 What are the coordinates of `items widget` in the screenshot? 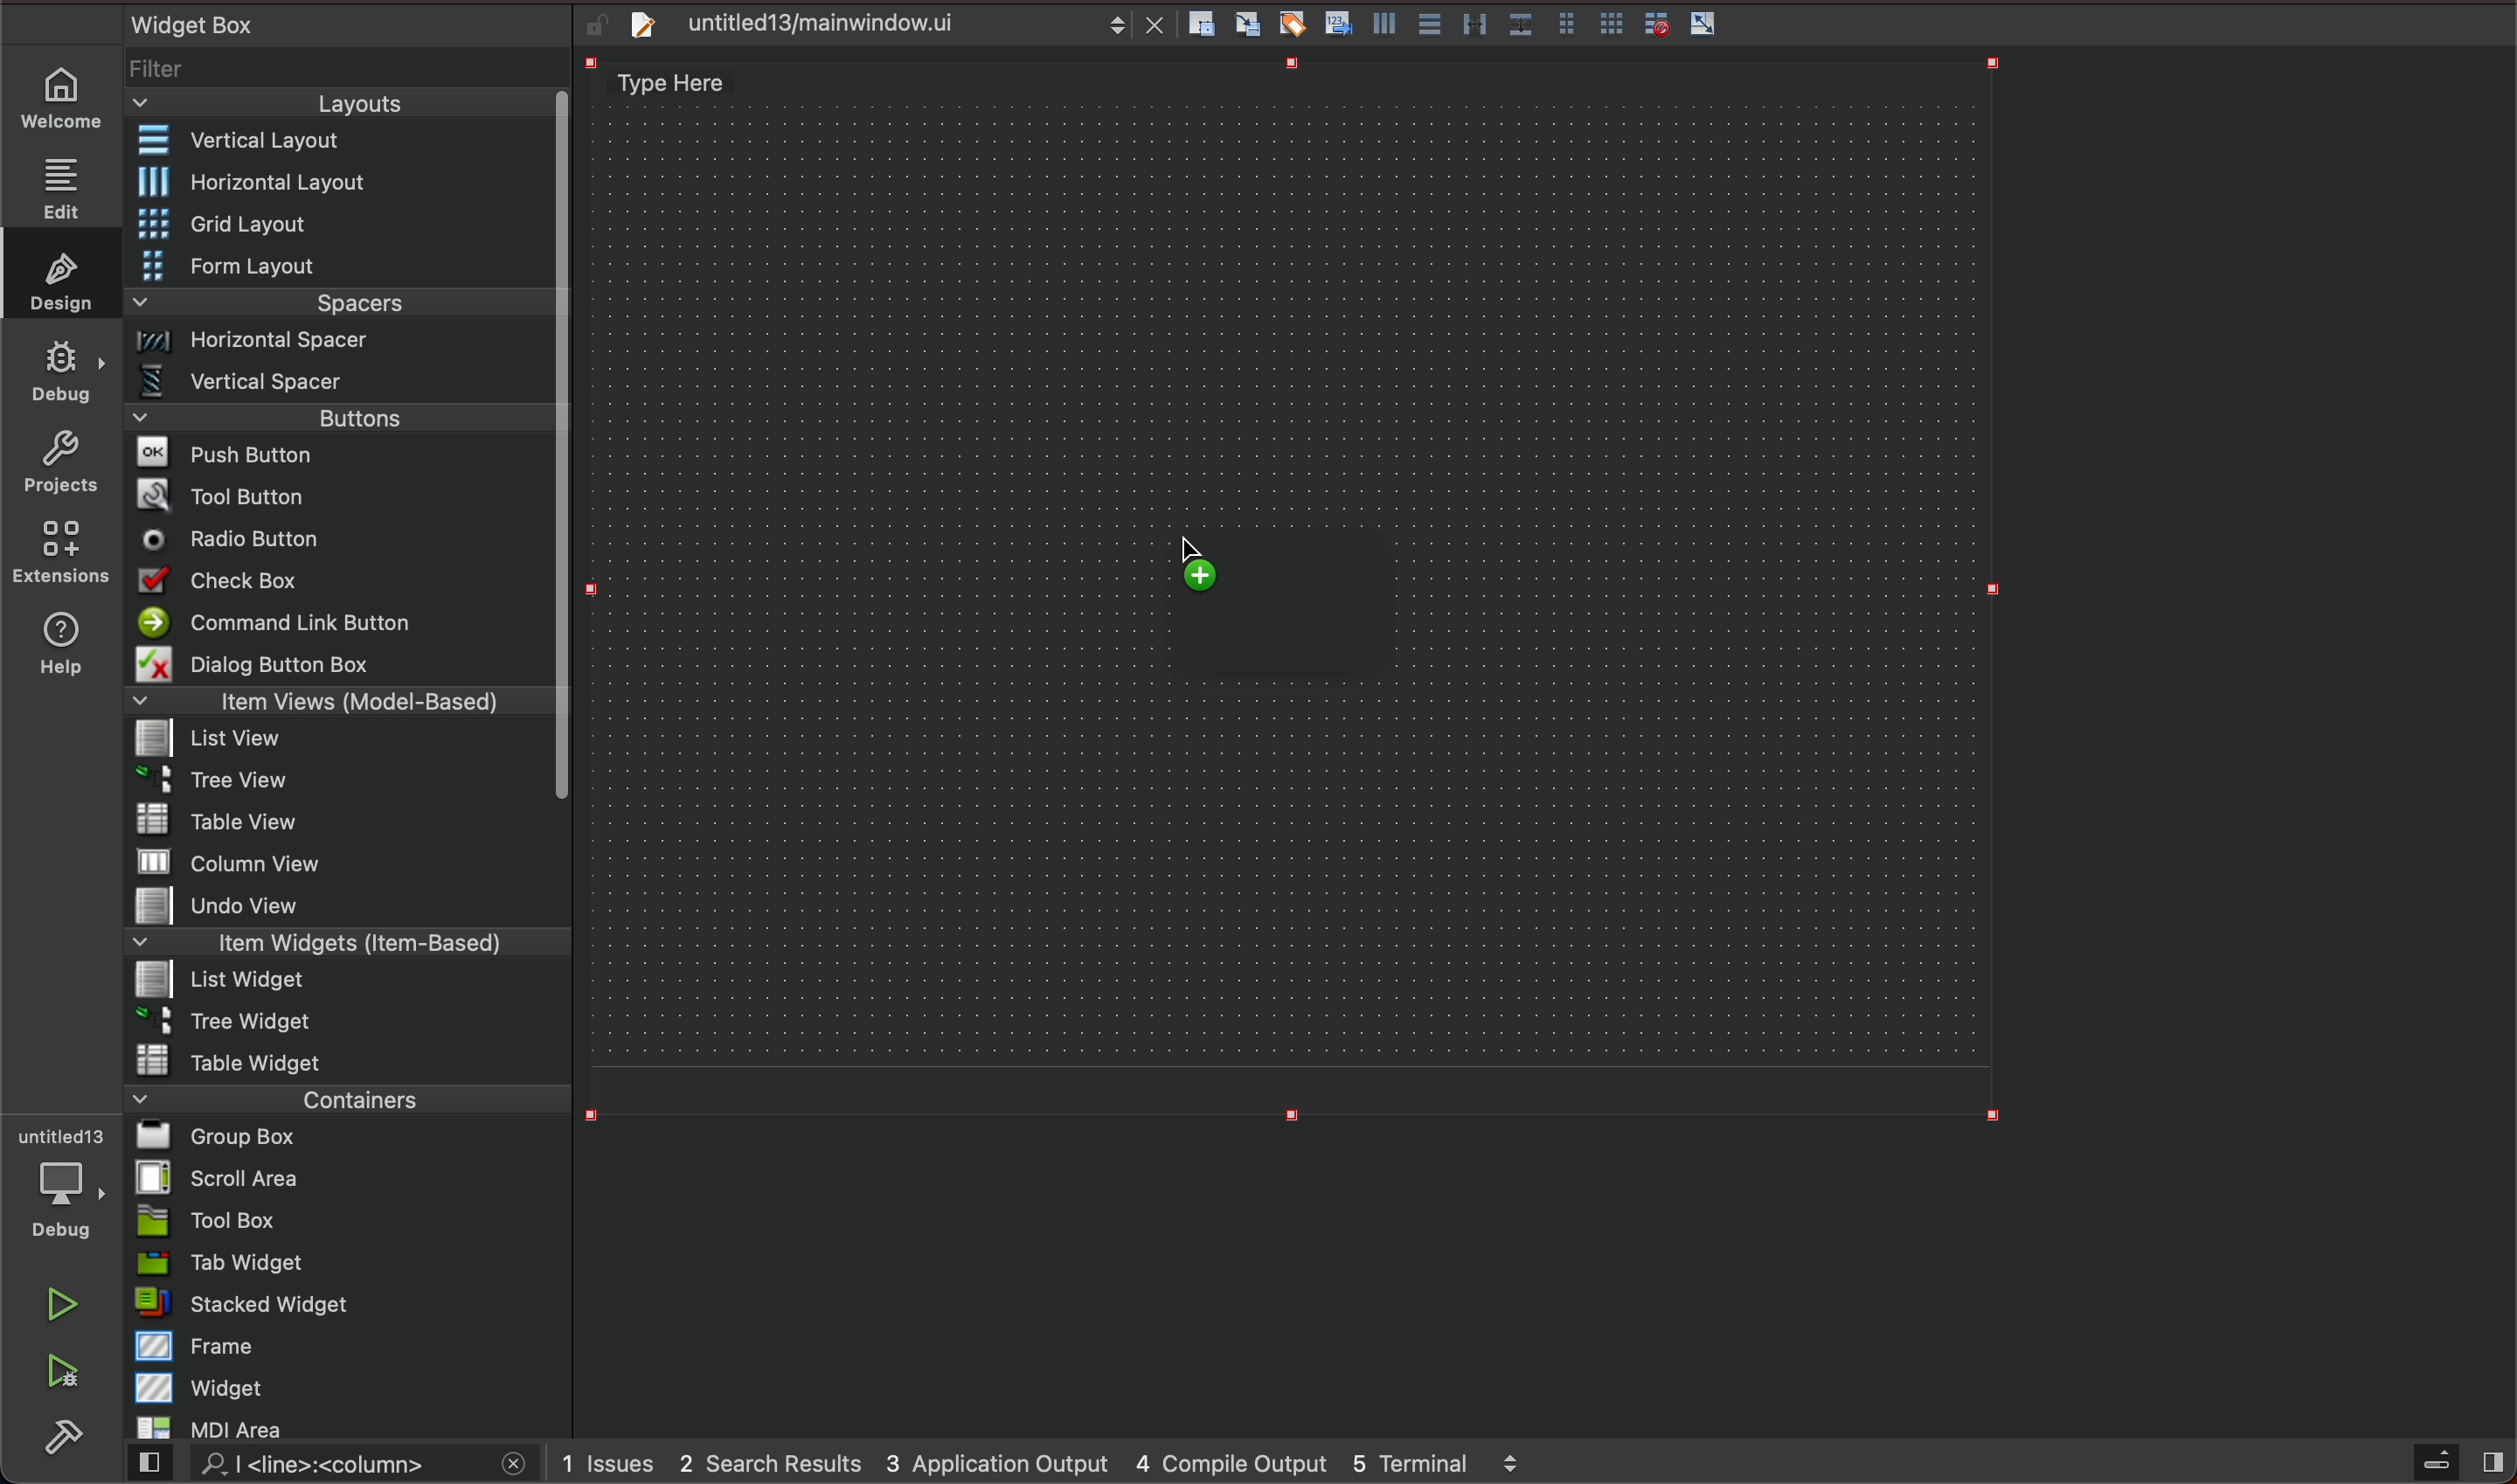 It's located at (340, 943).